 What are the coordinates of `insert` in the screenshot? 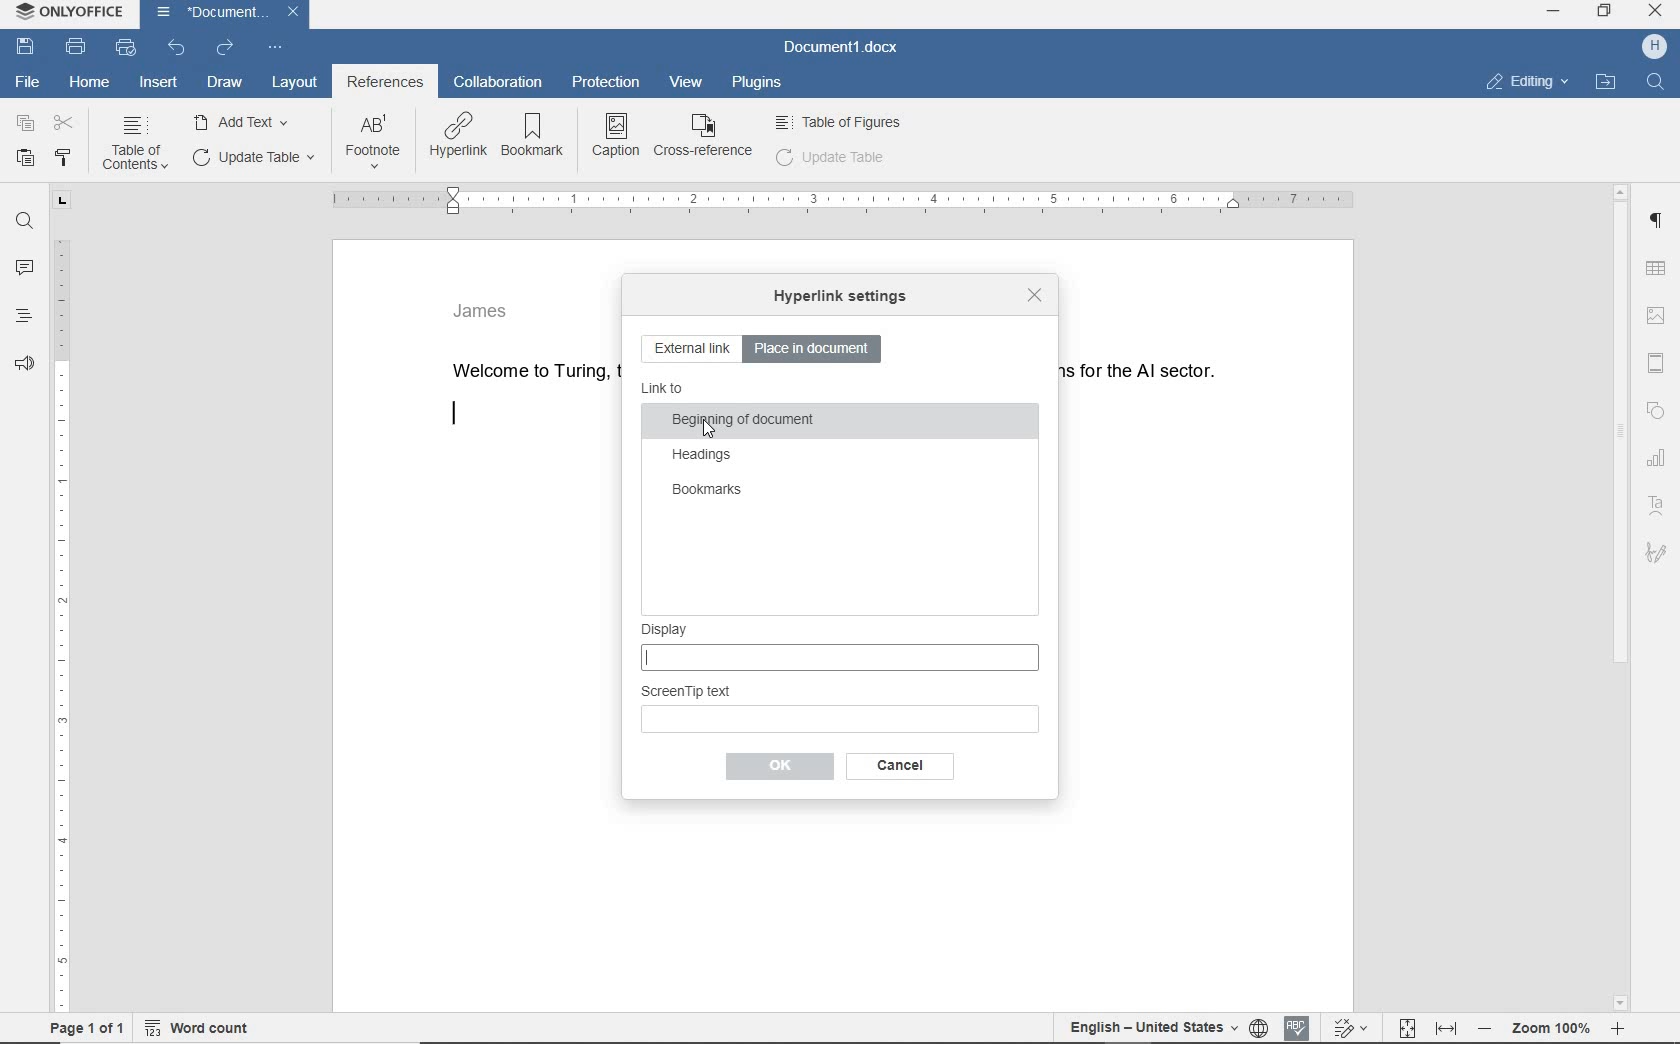 It's located at (159, 84).